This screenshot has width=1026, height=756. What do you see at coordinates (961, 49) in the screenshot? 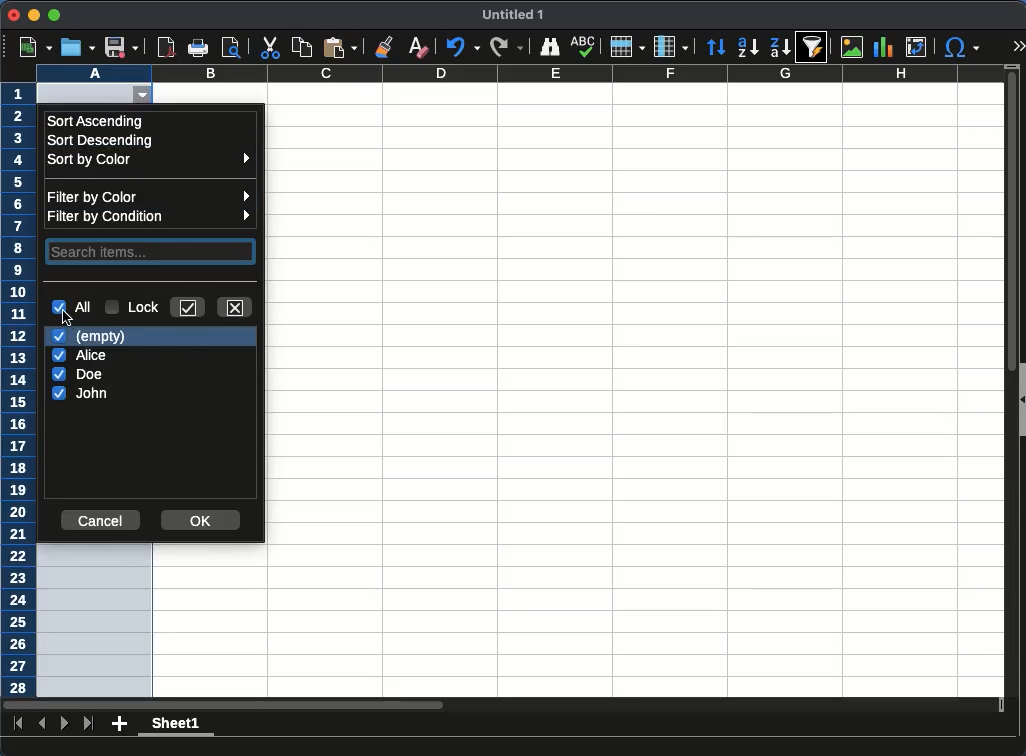
I see `special character` at bounding box center [961, 49].